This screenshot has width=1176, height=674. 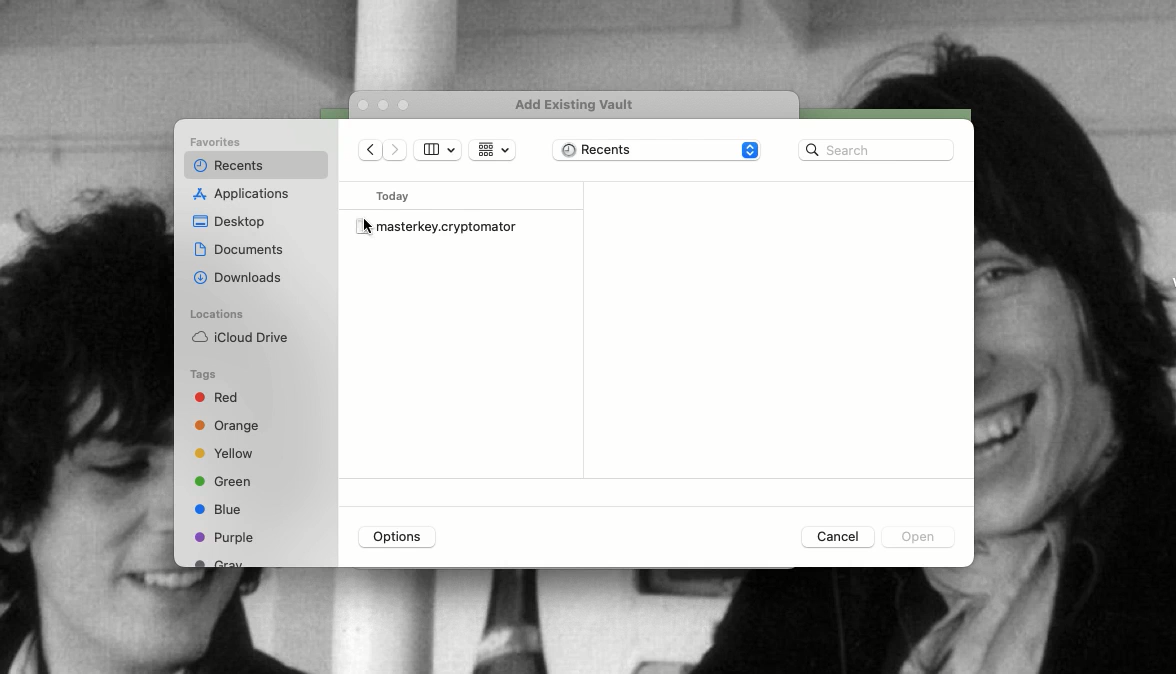 What do you see at coordinates (835, 536) in the screenshot?
I see `Cancel` at bounding box center [835, 536].